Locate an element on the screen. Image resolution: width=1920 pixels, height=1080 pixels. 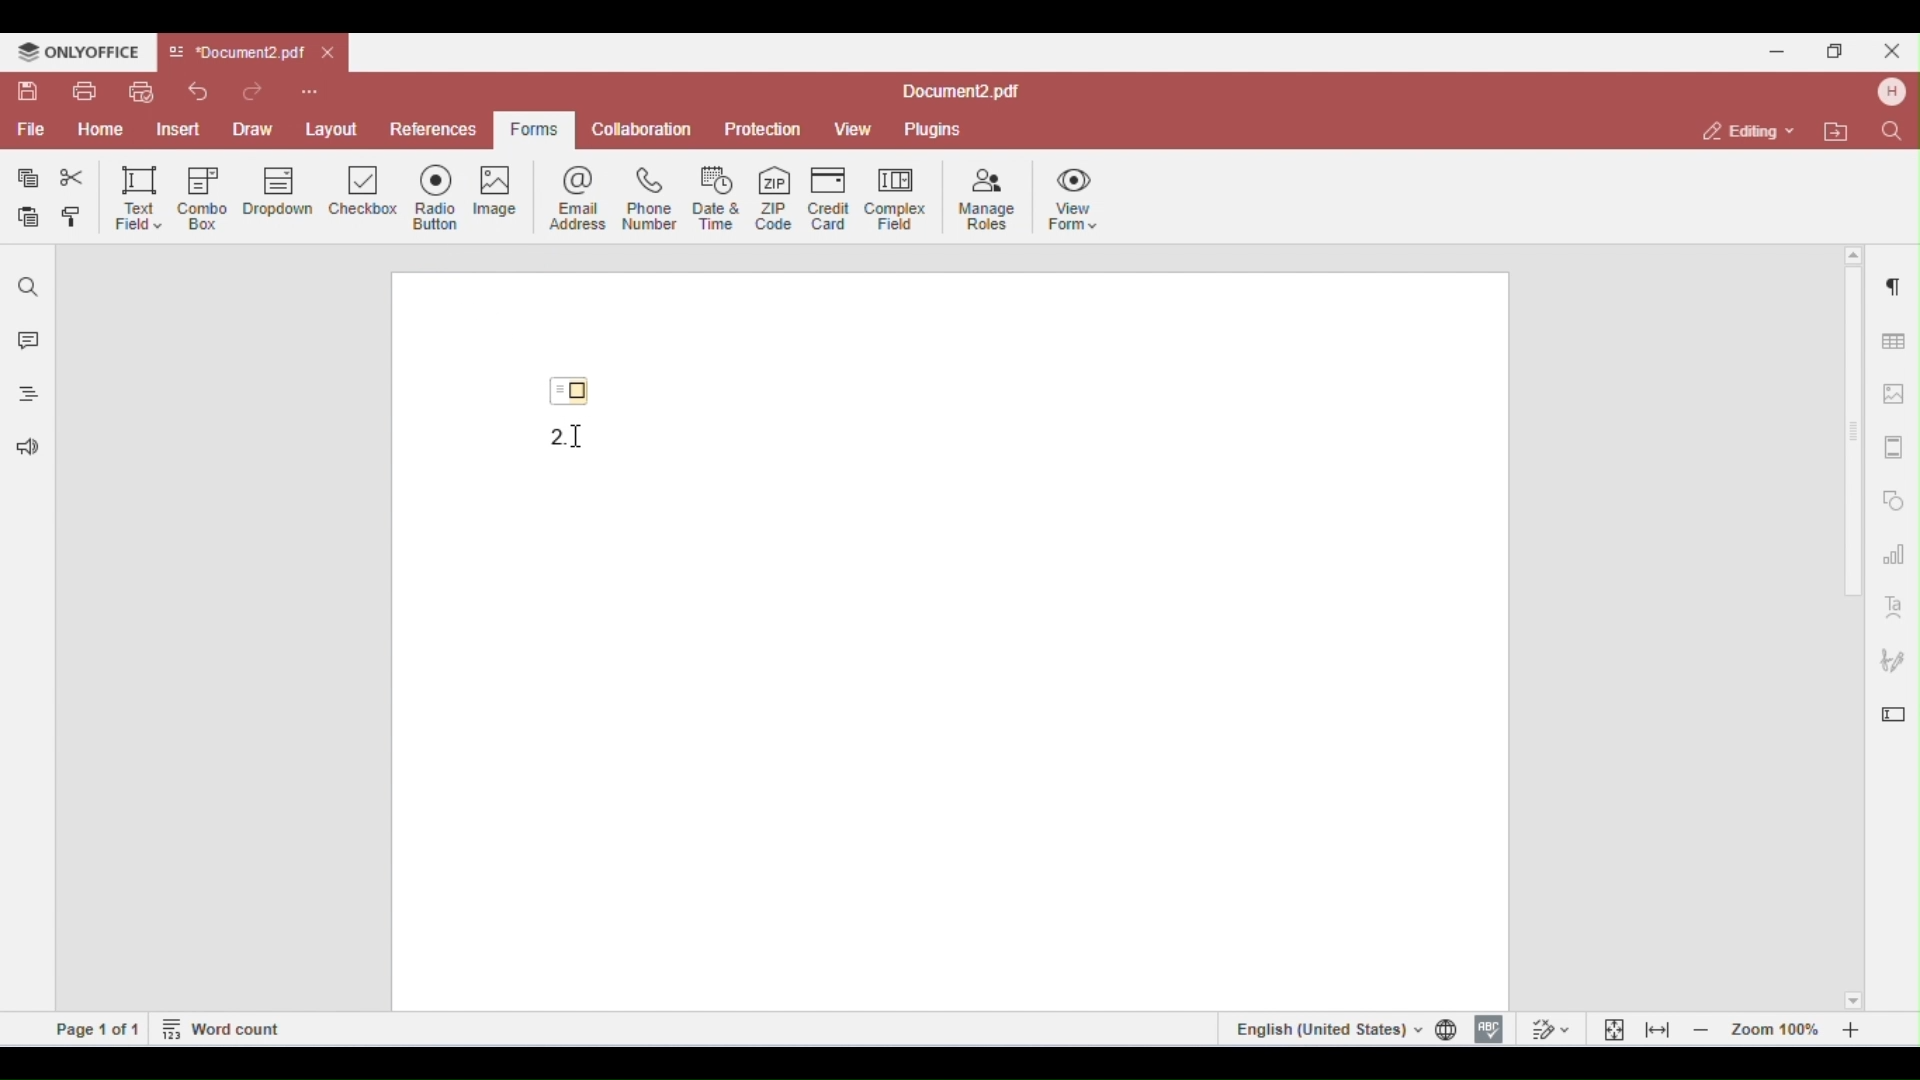
insert is located at coordinates (182, 129).